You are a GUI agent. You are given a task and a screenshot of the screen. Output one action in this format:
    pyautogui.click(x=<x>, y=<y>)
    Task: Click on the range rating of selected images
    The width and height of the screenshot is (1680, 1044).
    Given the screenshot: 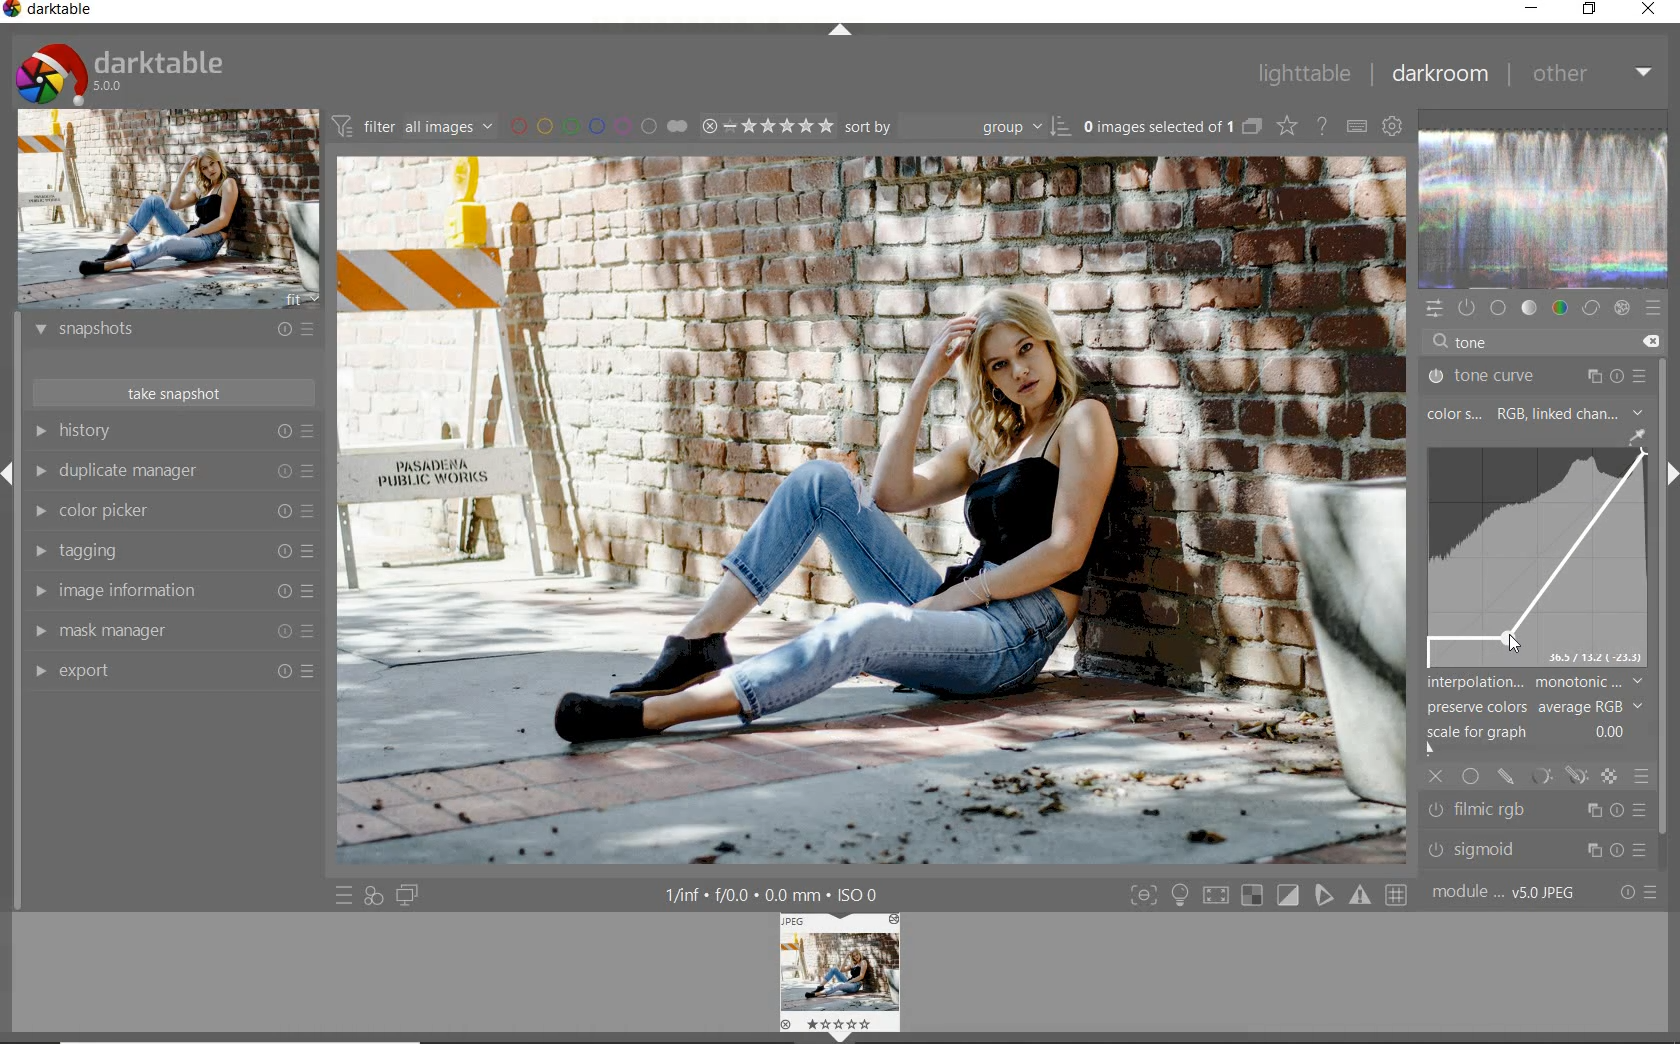 What is the action you would take?
    pyautogui.click(x=766, y=128)
    